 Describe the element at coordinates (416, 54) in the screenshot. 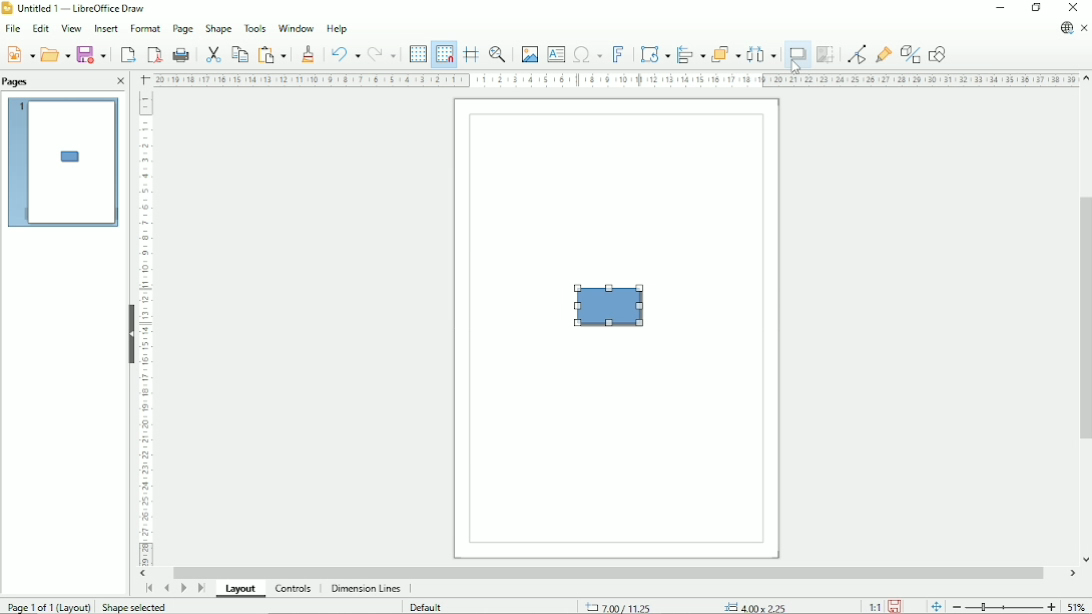

I see `Display grid` at that location.